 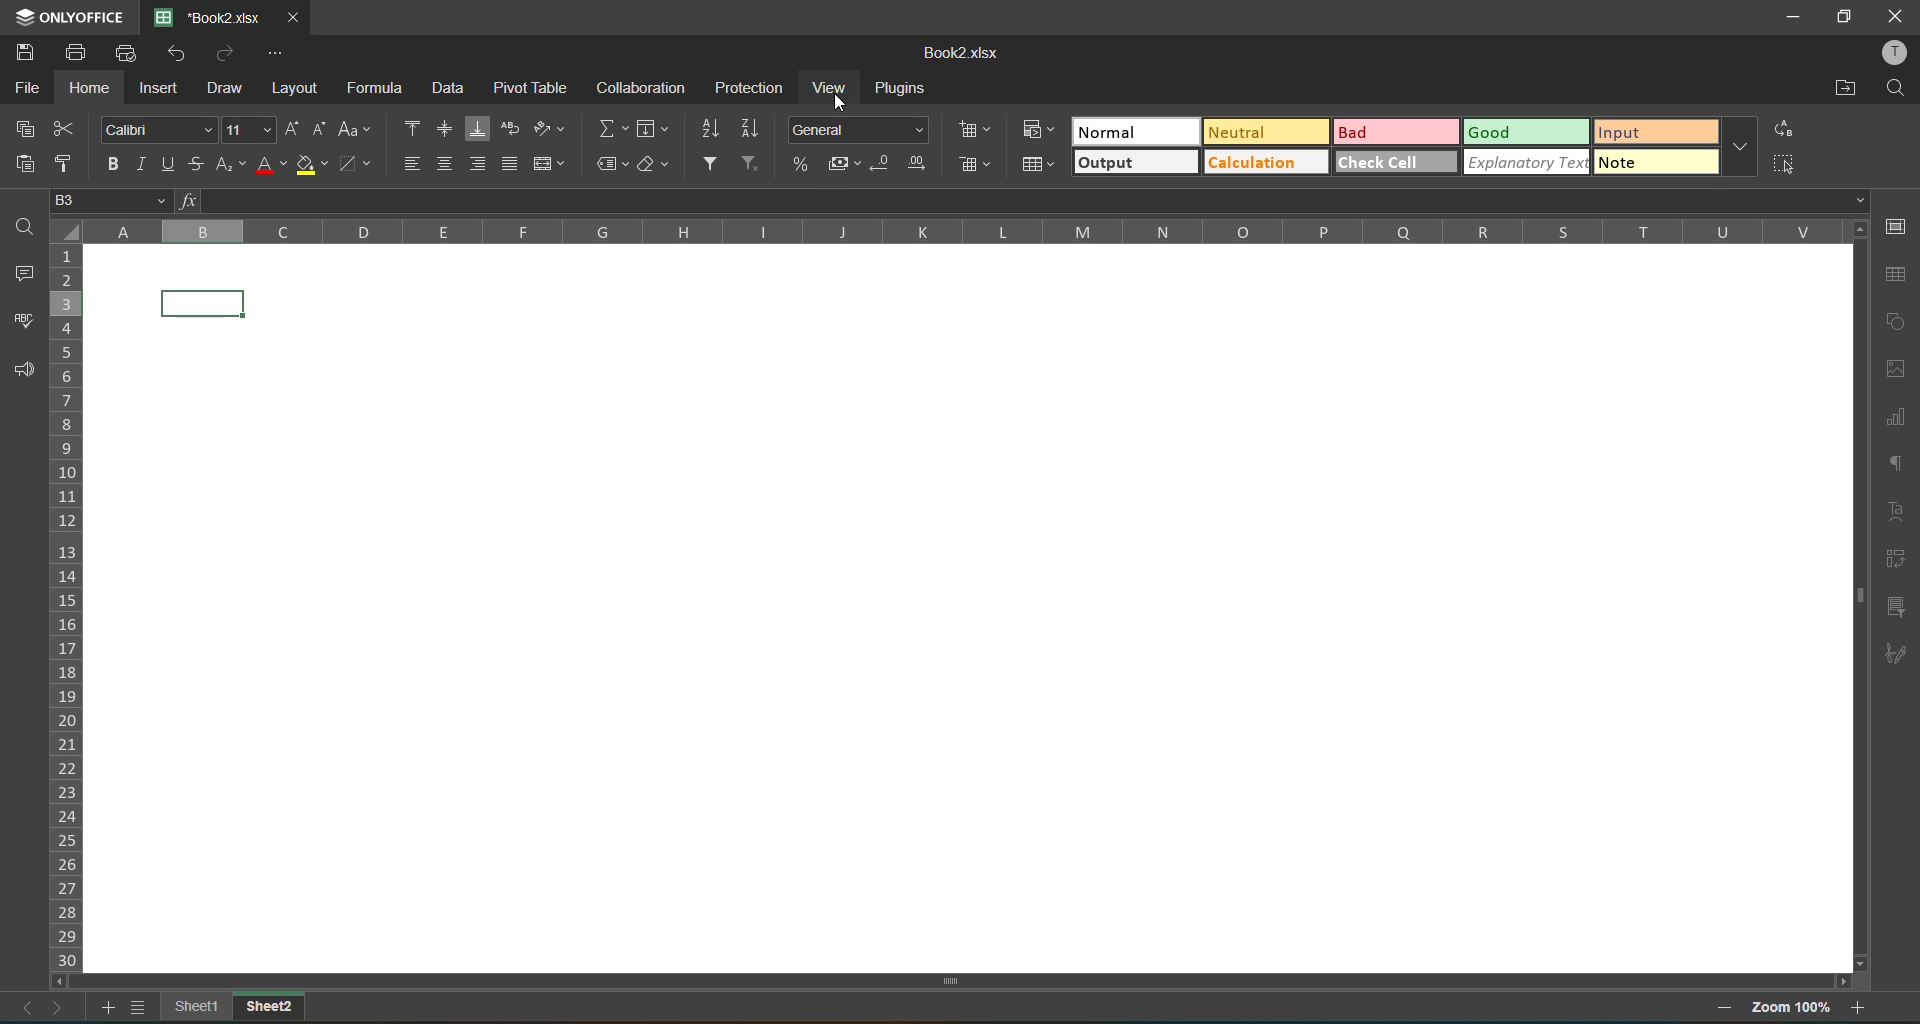 I want to click on sheetlist, so click(x=143, y=1008).